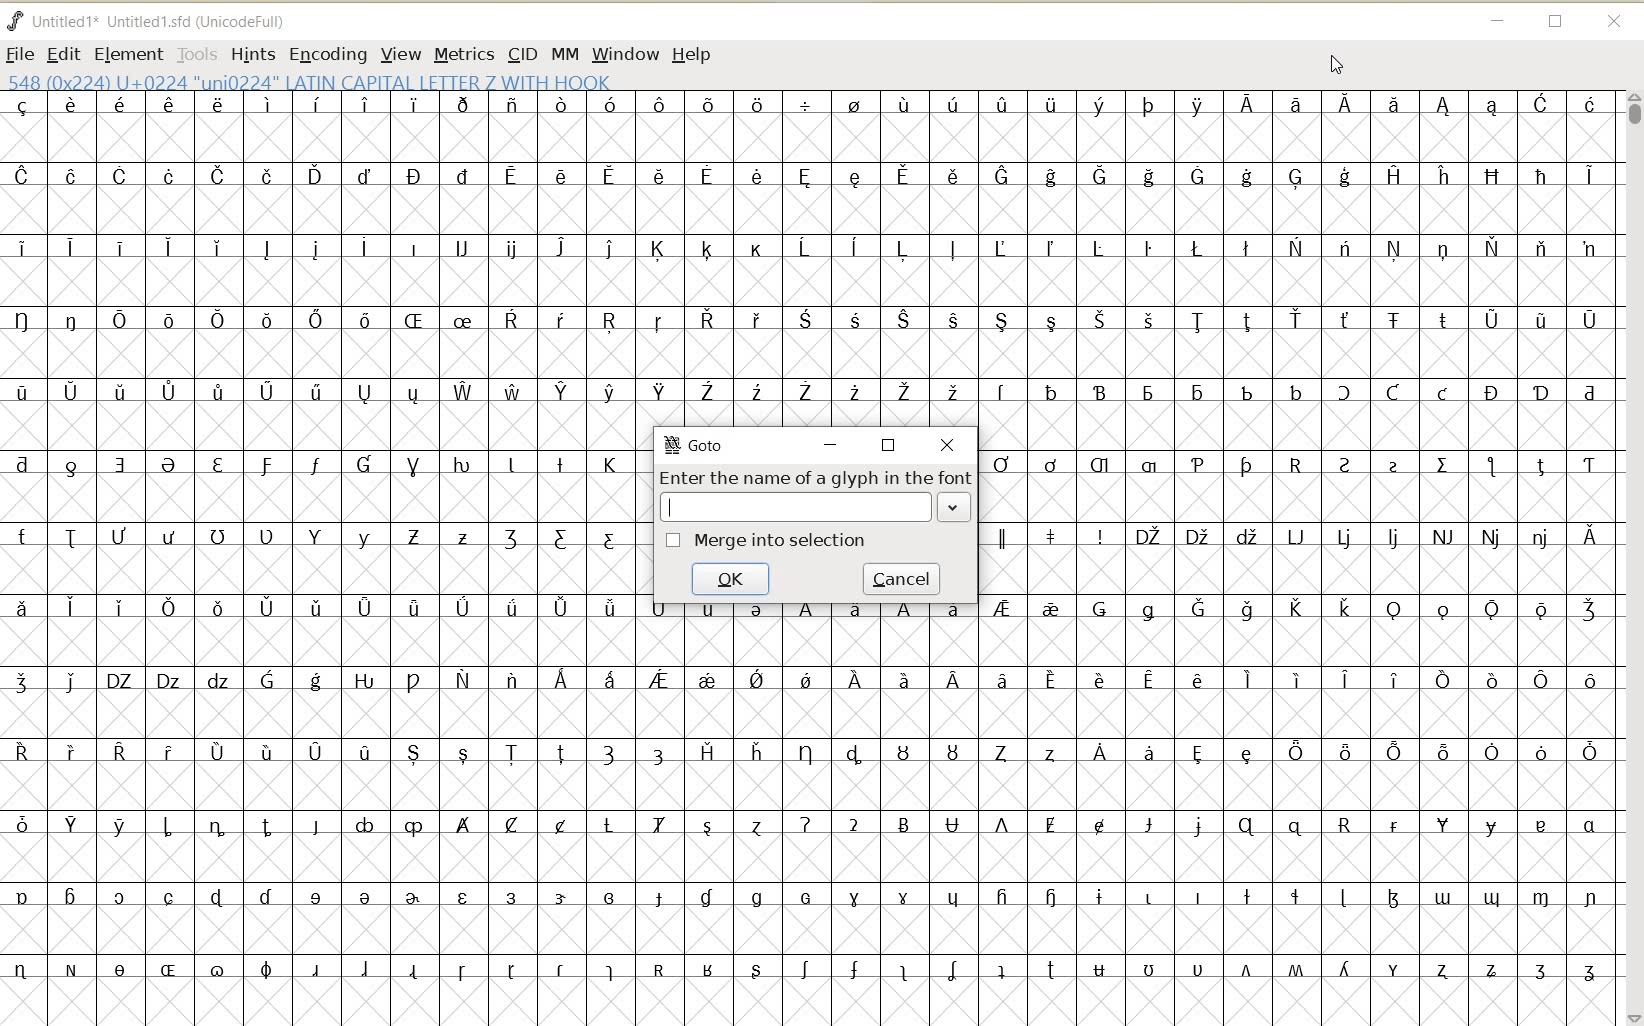  What do you see at coordinates (694, 56) in the screenshot?
I see `HELP` at bounding box center [694, 56].